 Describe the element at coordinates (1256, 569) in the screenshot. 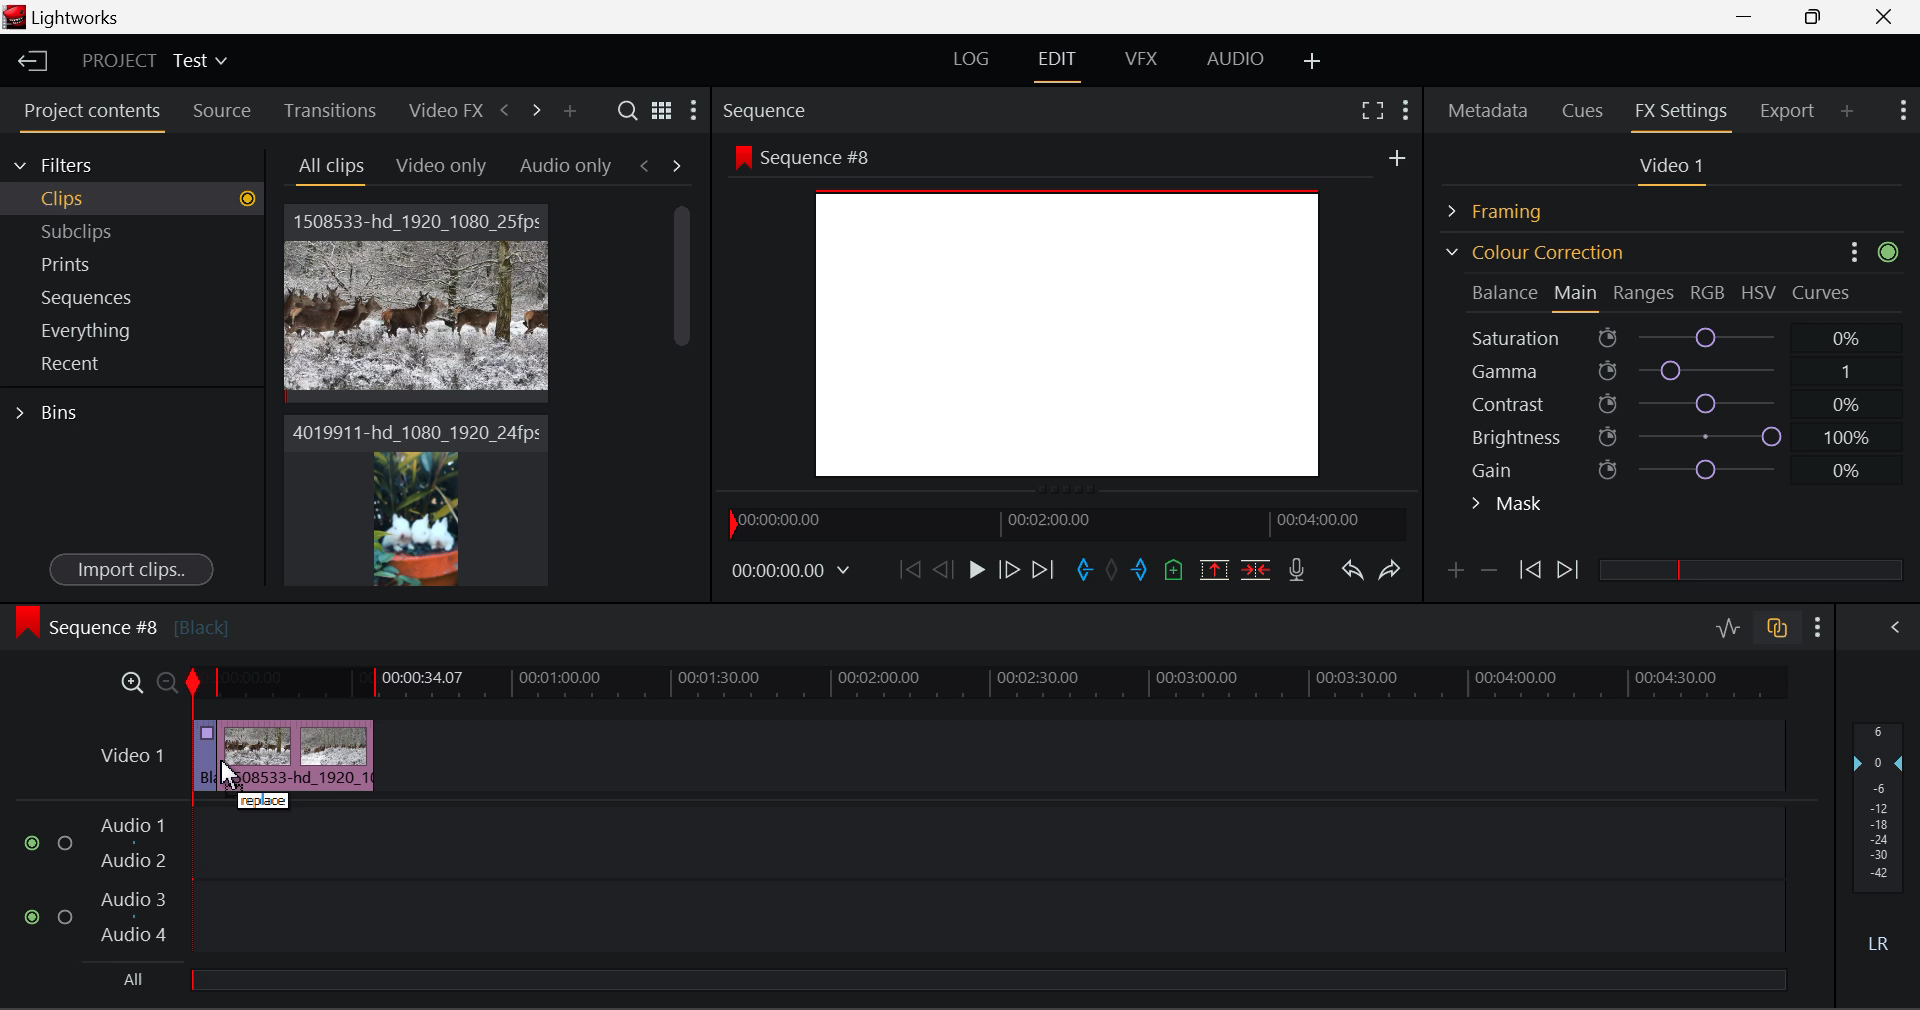

I see `Delete/Cut` at that location.